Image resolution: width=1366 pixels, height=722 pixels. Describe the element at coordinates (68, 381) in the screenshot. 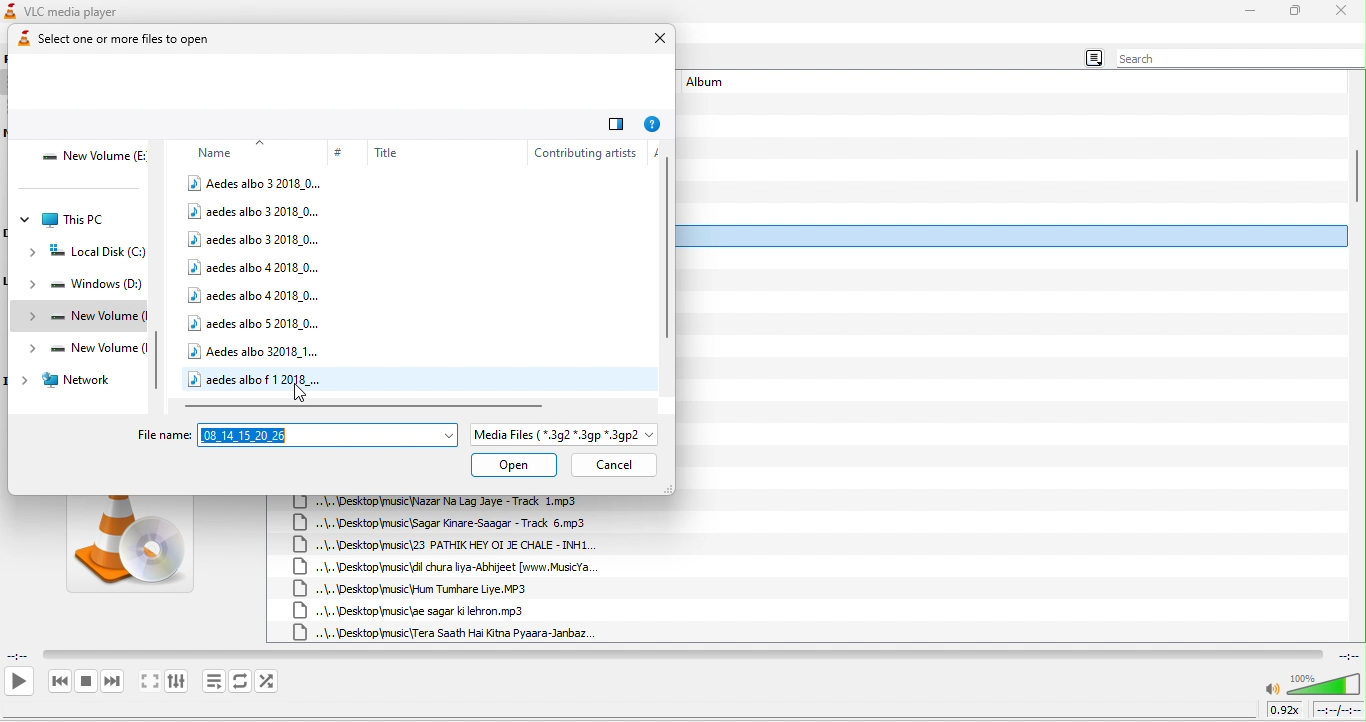

I see `network` at that location.